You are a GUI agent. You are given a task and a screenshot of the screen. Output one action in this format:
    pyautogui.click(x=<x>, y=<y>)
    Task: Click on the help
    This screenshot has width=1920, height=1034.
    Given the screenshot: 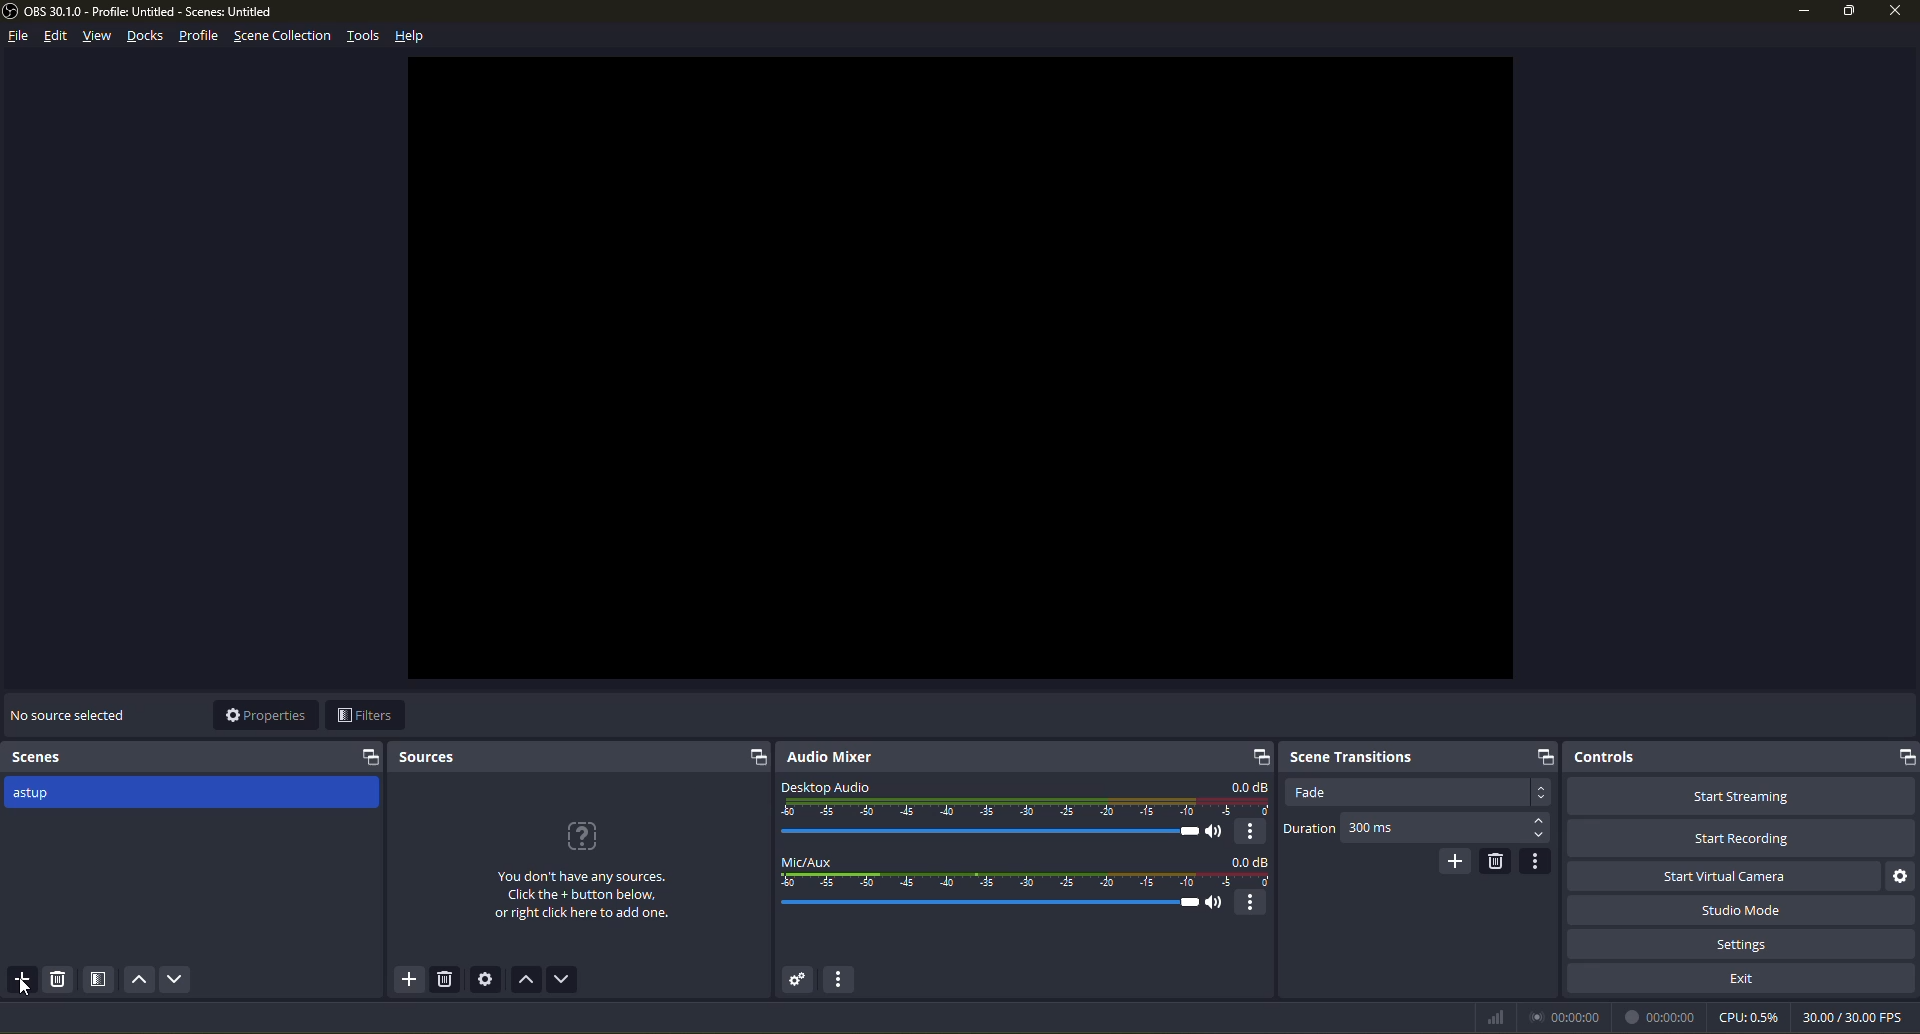 What is the action you would take?
    pyautogui.click(x=409, y=37)
    